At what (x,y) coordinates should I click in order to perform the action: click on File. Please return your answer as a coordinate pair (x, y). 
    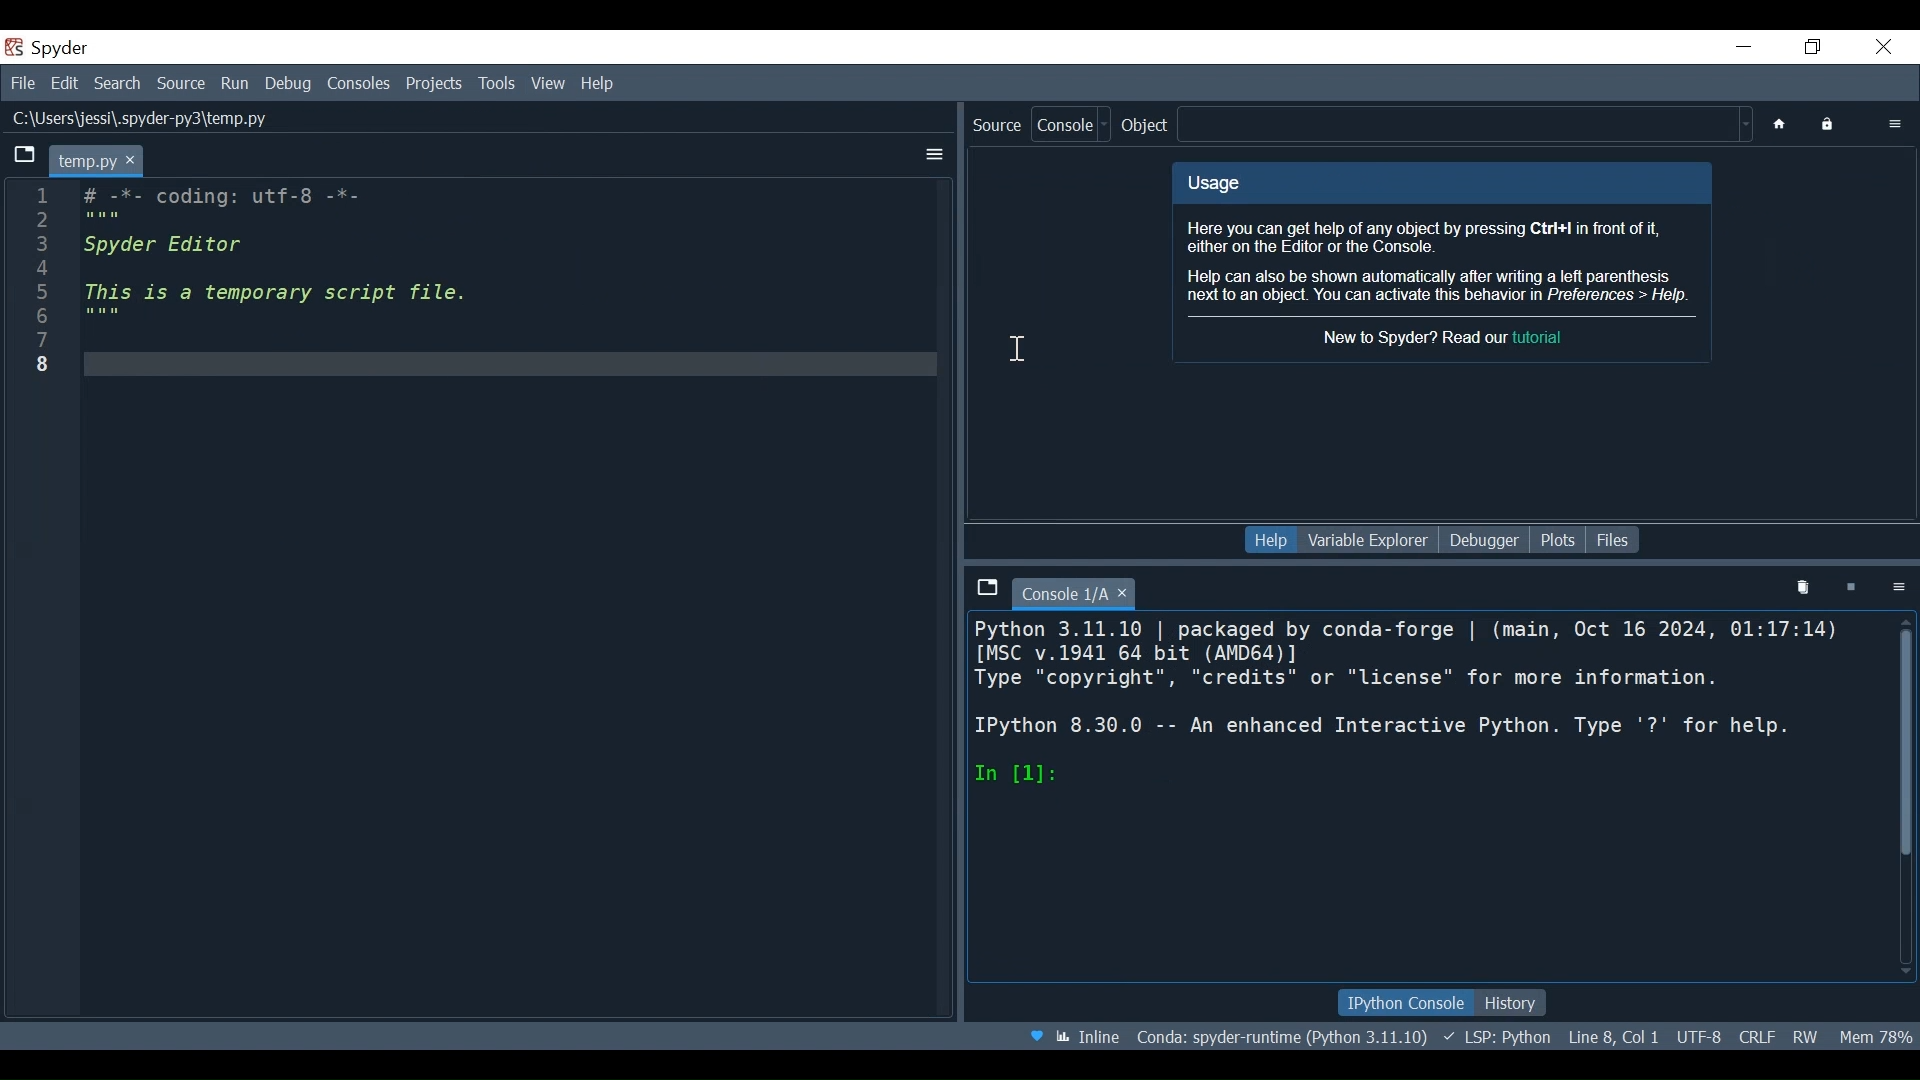
    Looking at the image, I should click on (22, 85).